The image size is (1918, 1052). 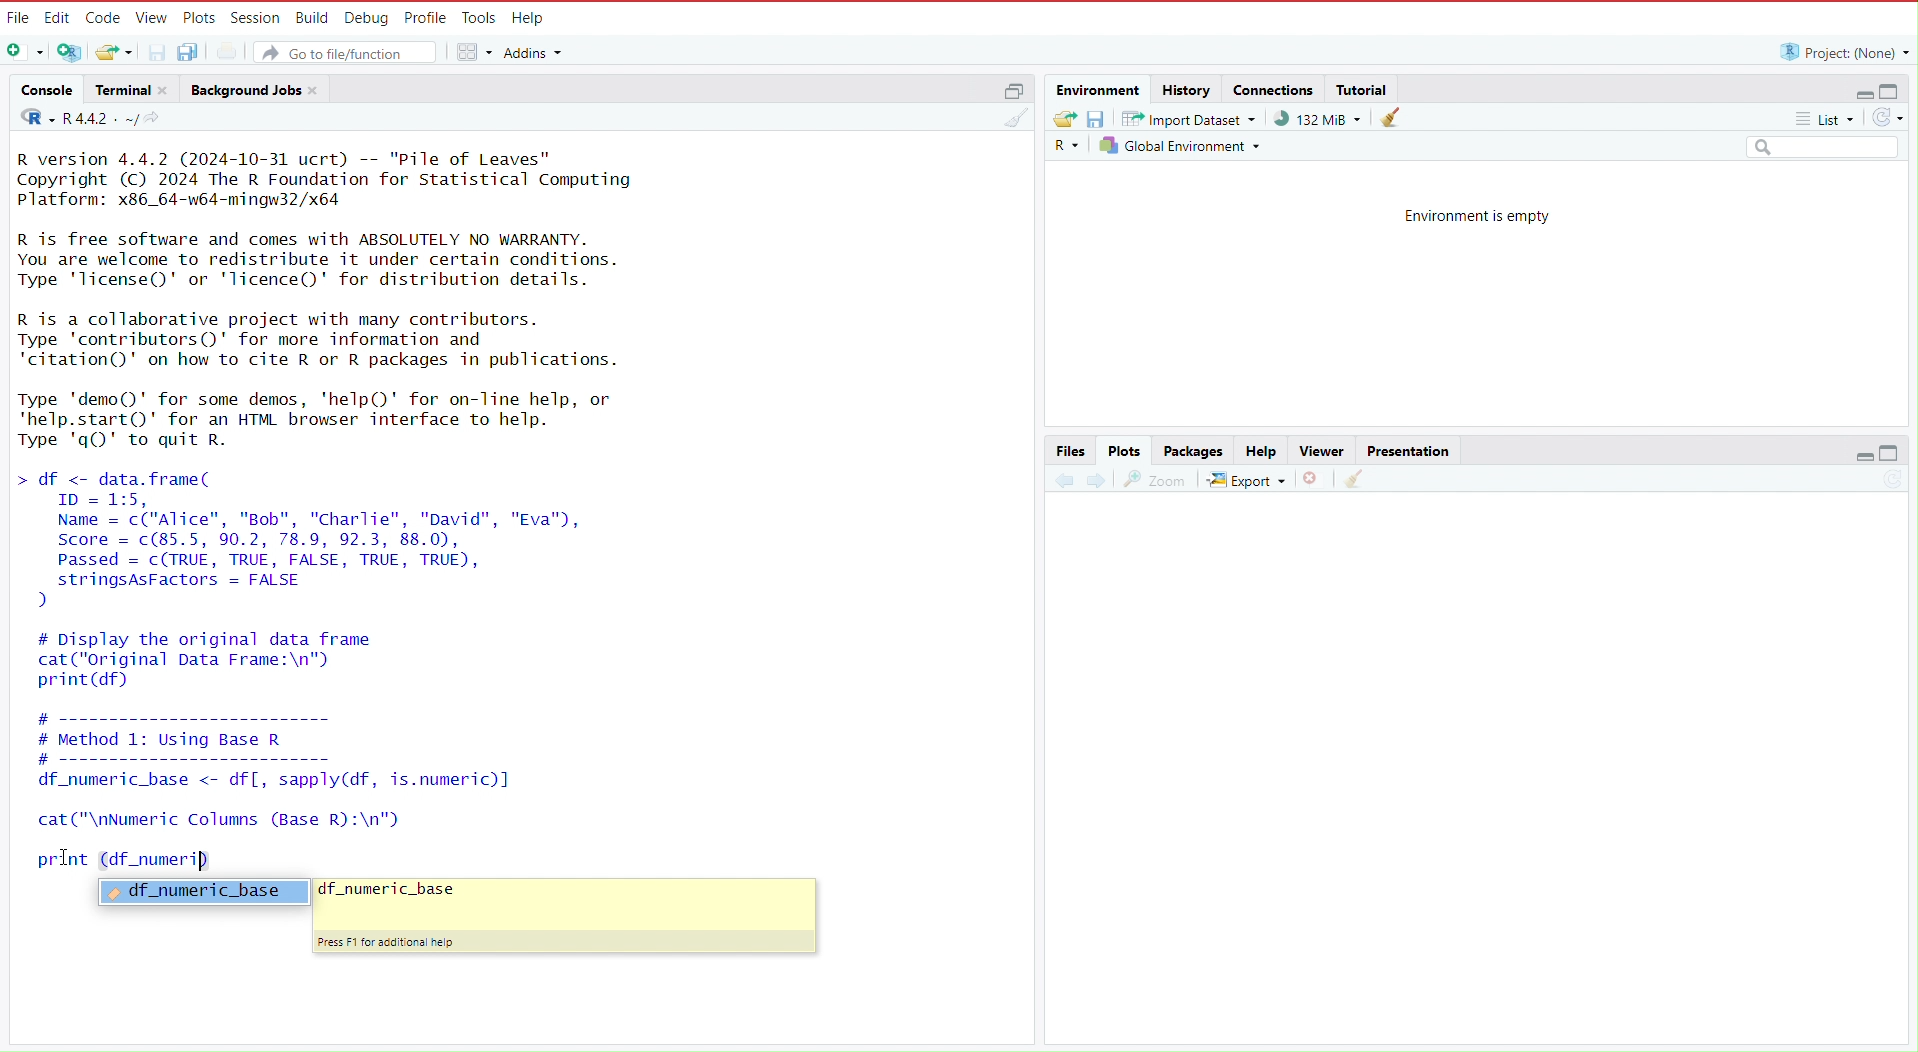 What do you see at coordinates (1188, 88) in the screenshot?
I see `history` at bounding box center [1188, 88].